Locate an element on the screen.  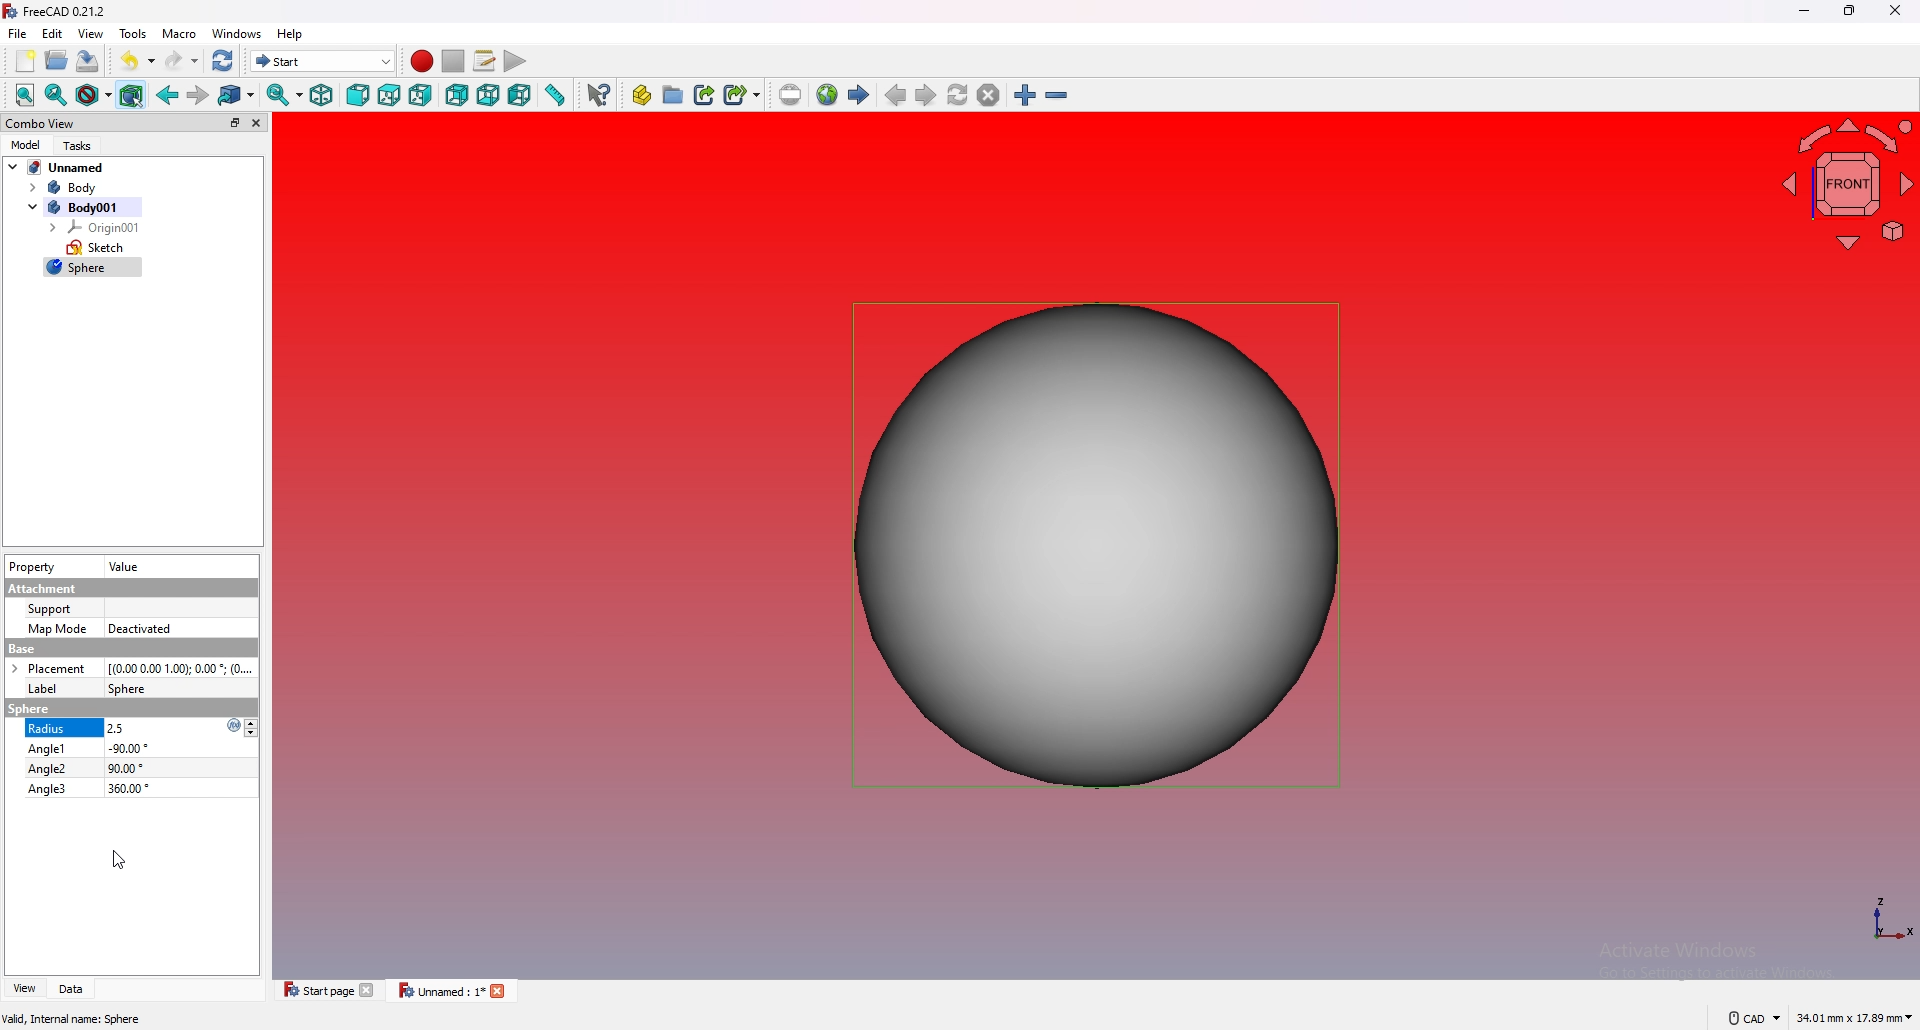
close is located at coordinates (257, 123).